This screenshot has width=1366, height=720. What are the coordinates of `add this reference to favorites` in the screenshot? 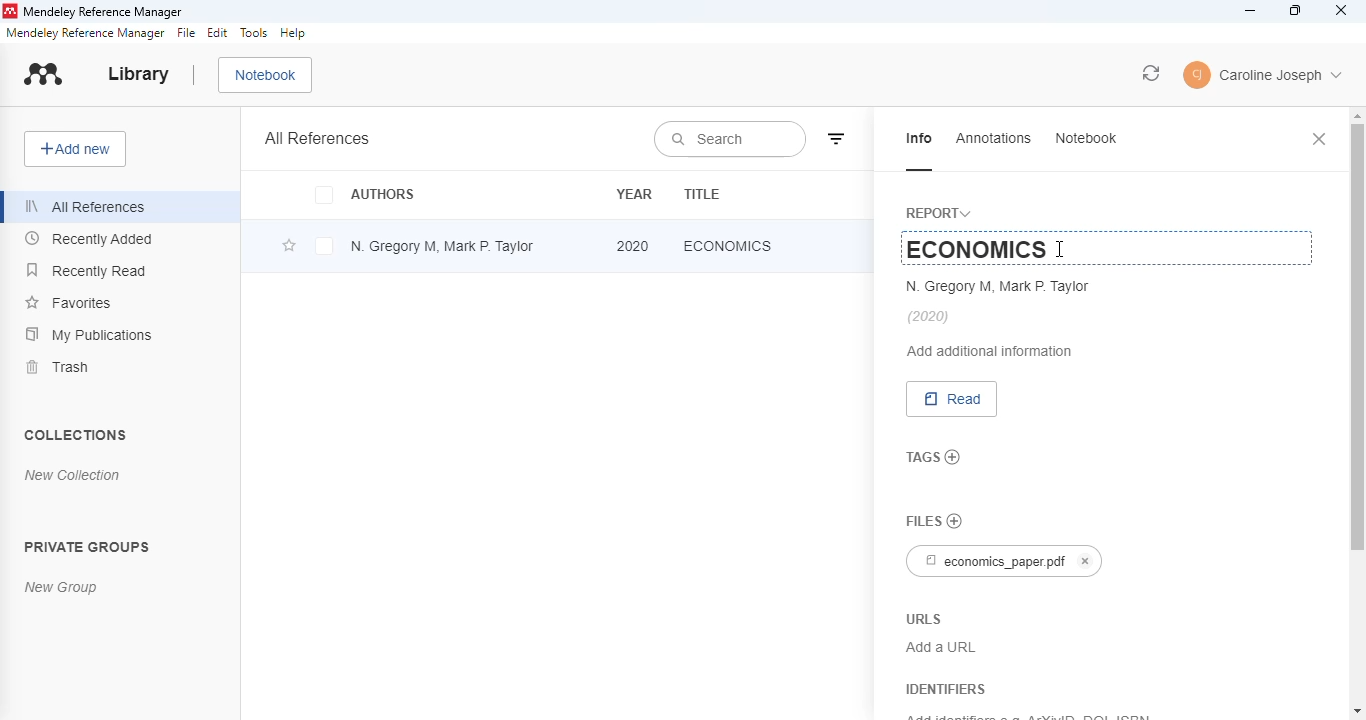 It's located at (289, 247).